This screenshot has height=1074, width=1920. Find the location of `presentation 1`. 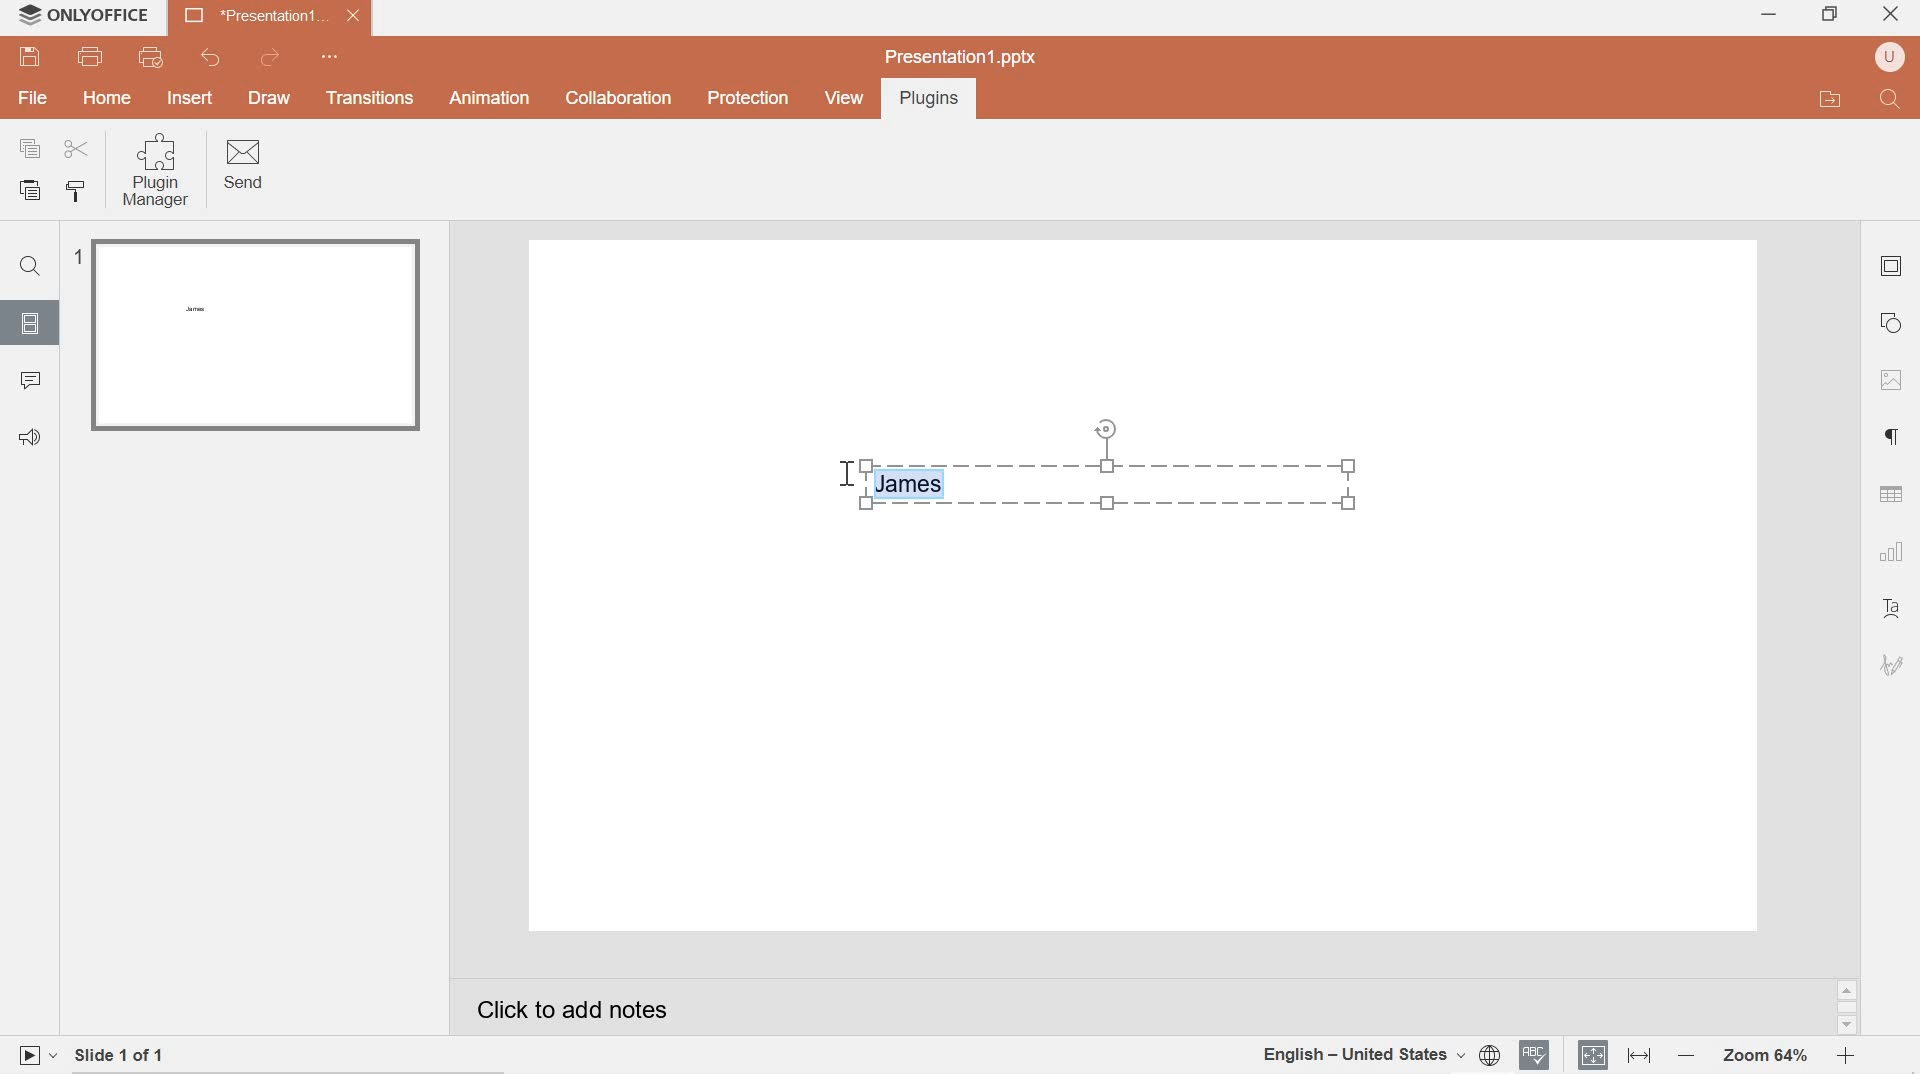

presentation 1 is located at coordinates (272, 16).